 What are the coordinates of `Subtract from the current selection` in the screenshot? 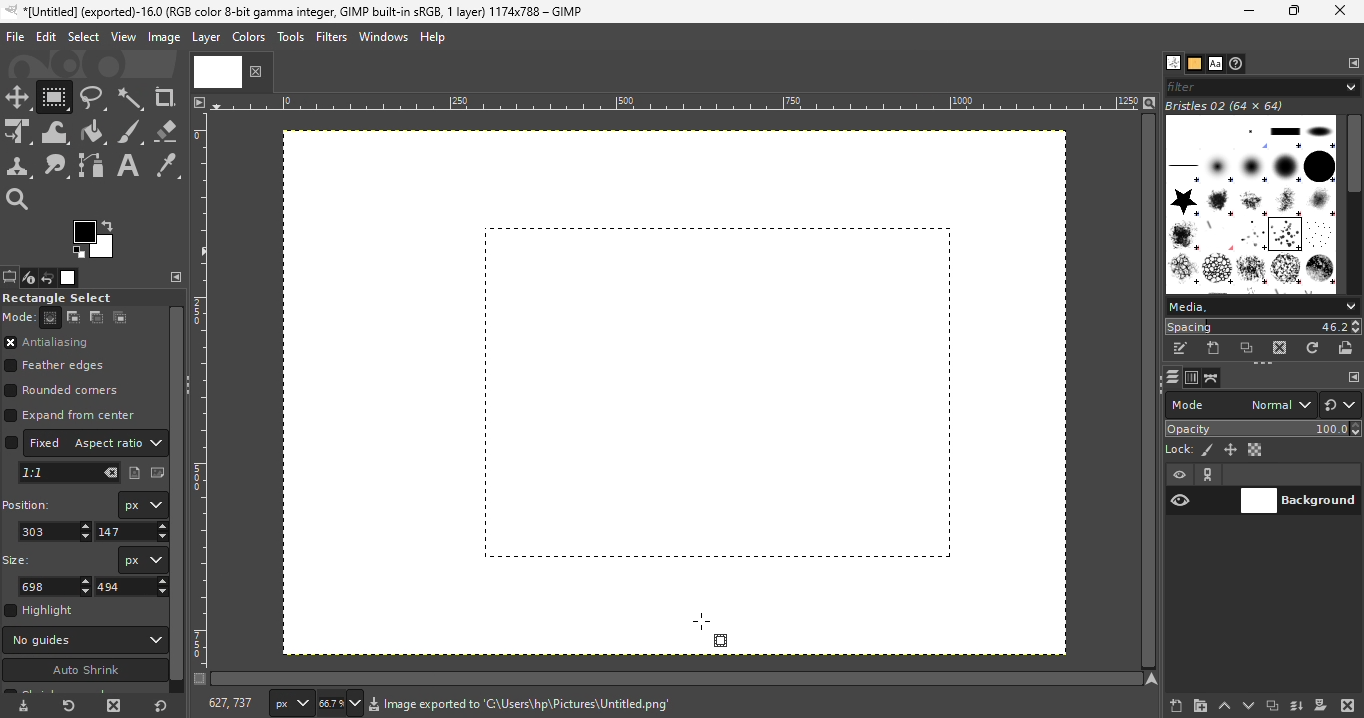 It's located at (96, 317).